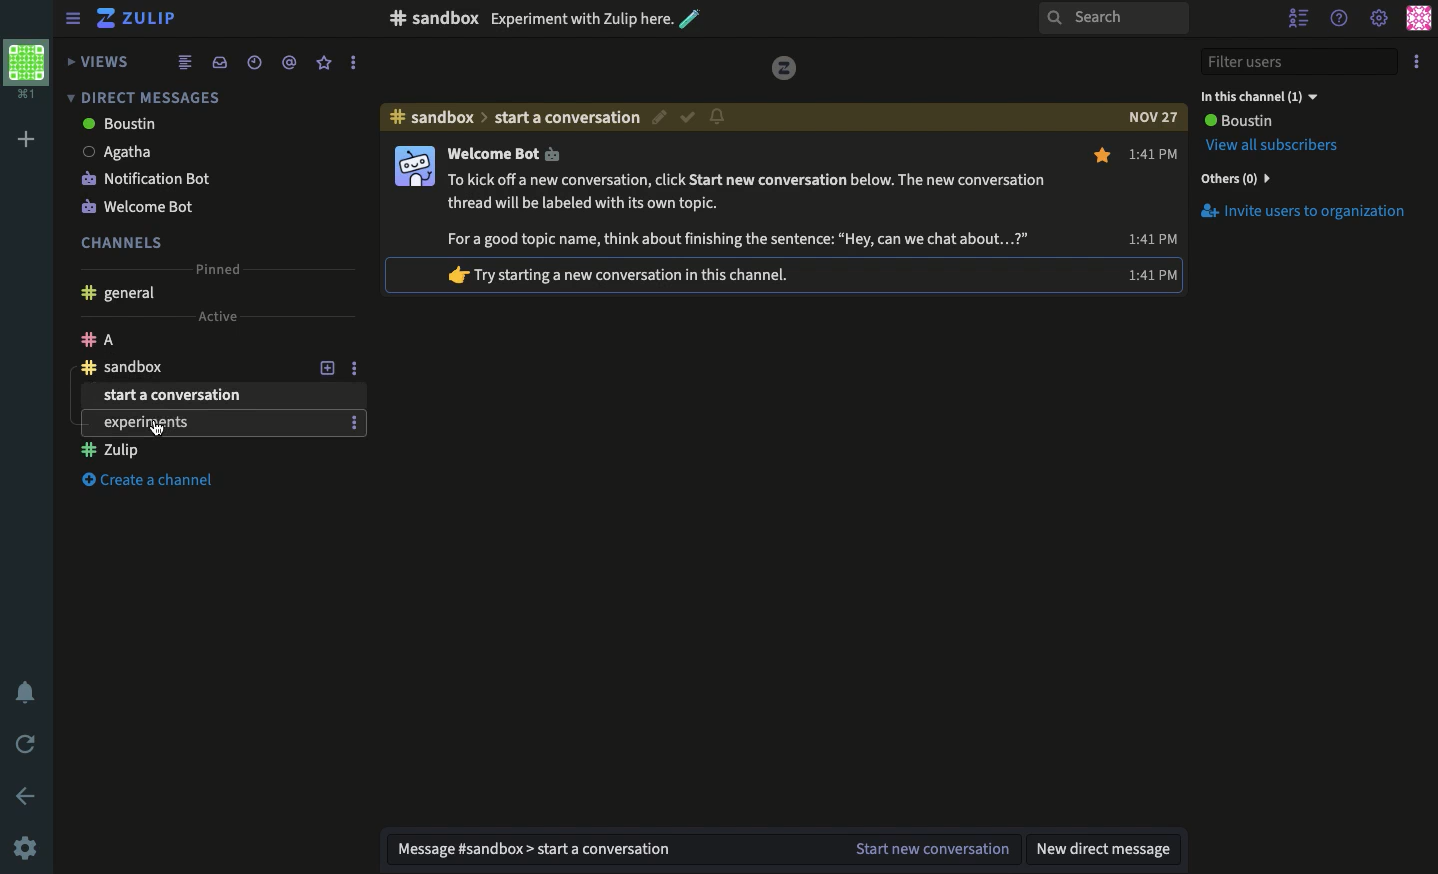 This screenshot has width=1438, height=874. What do you see at coordinates (1378, 20) in the screenshot?
I see `Settings ` at bounding box center [1378, 20].